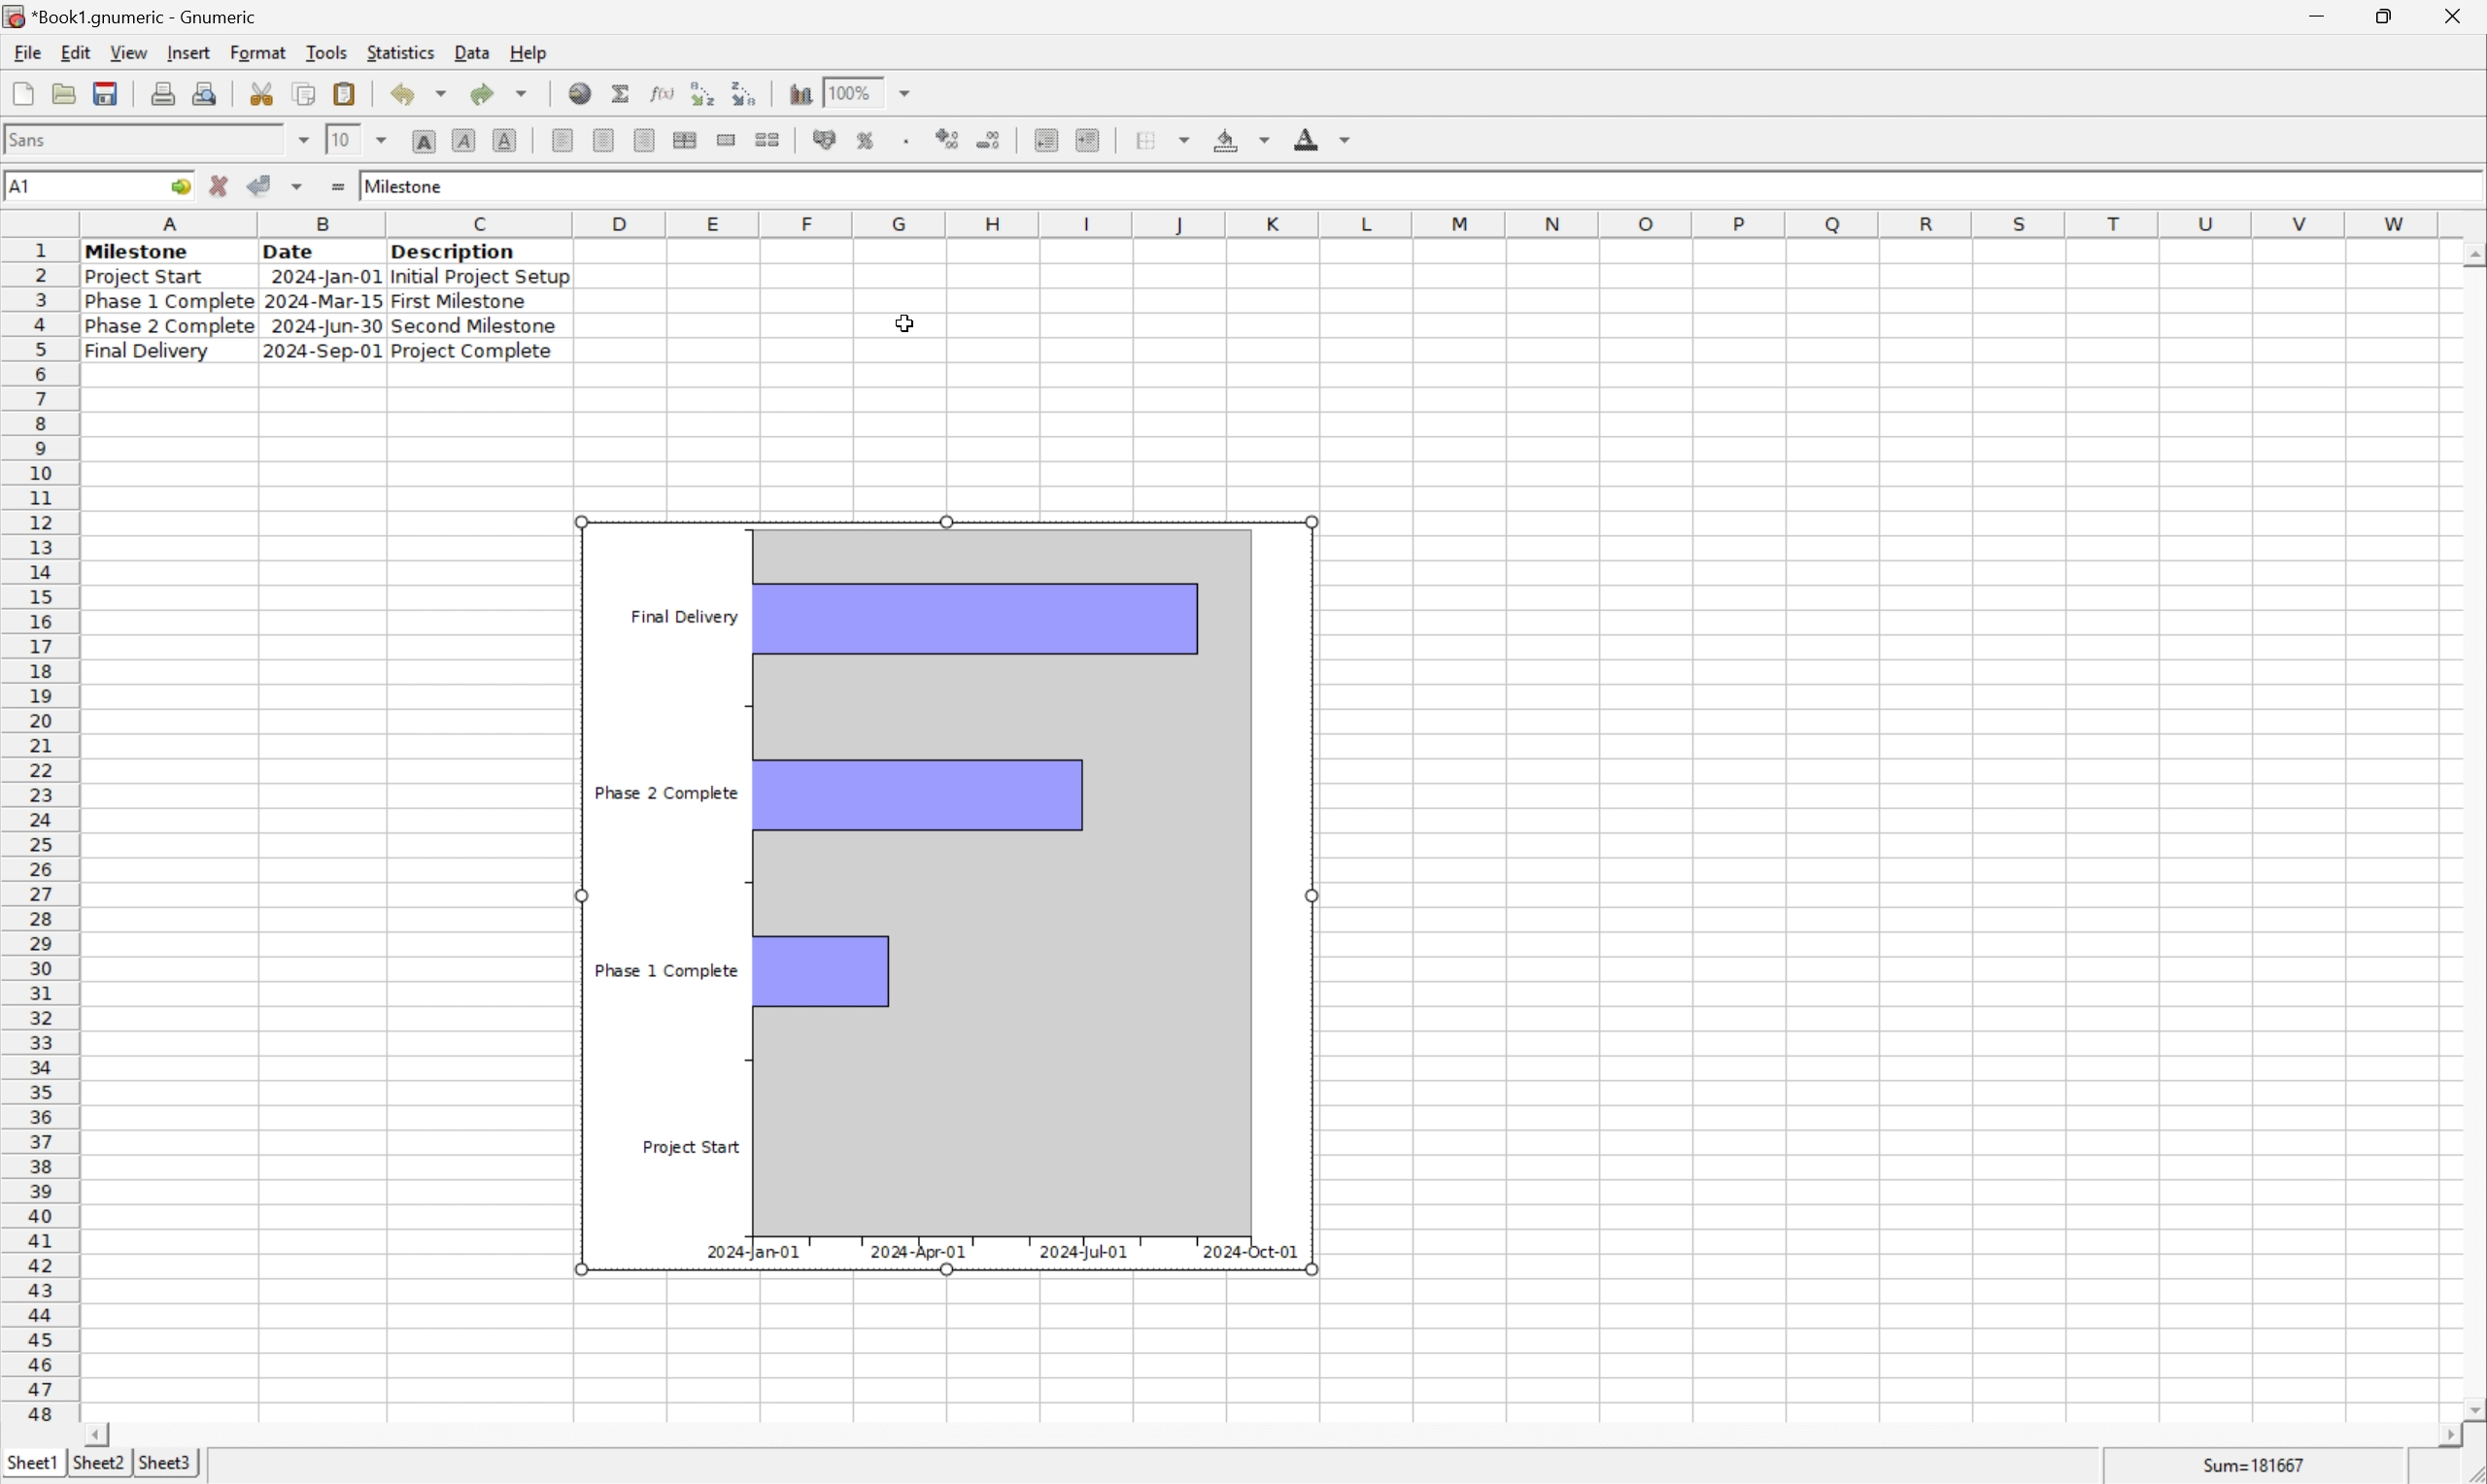  Describe the element at coordinates (1171, 139) in the screenshot. I see `borders` at that location.